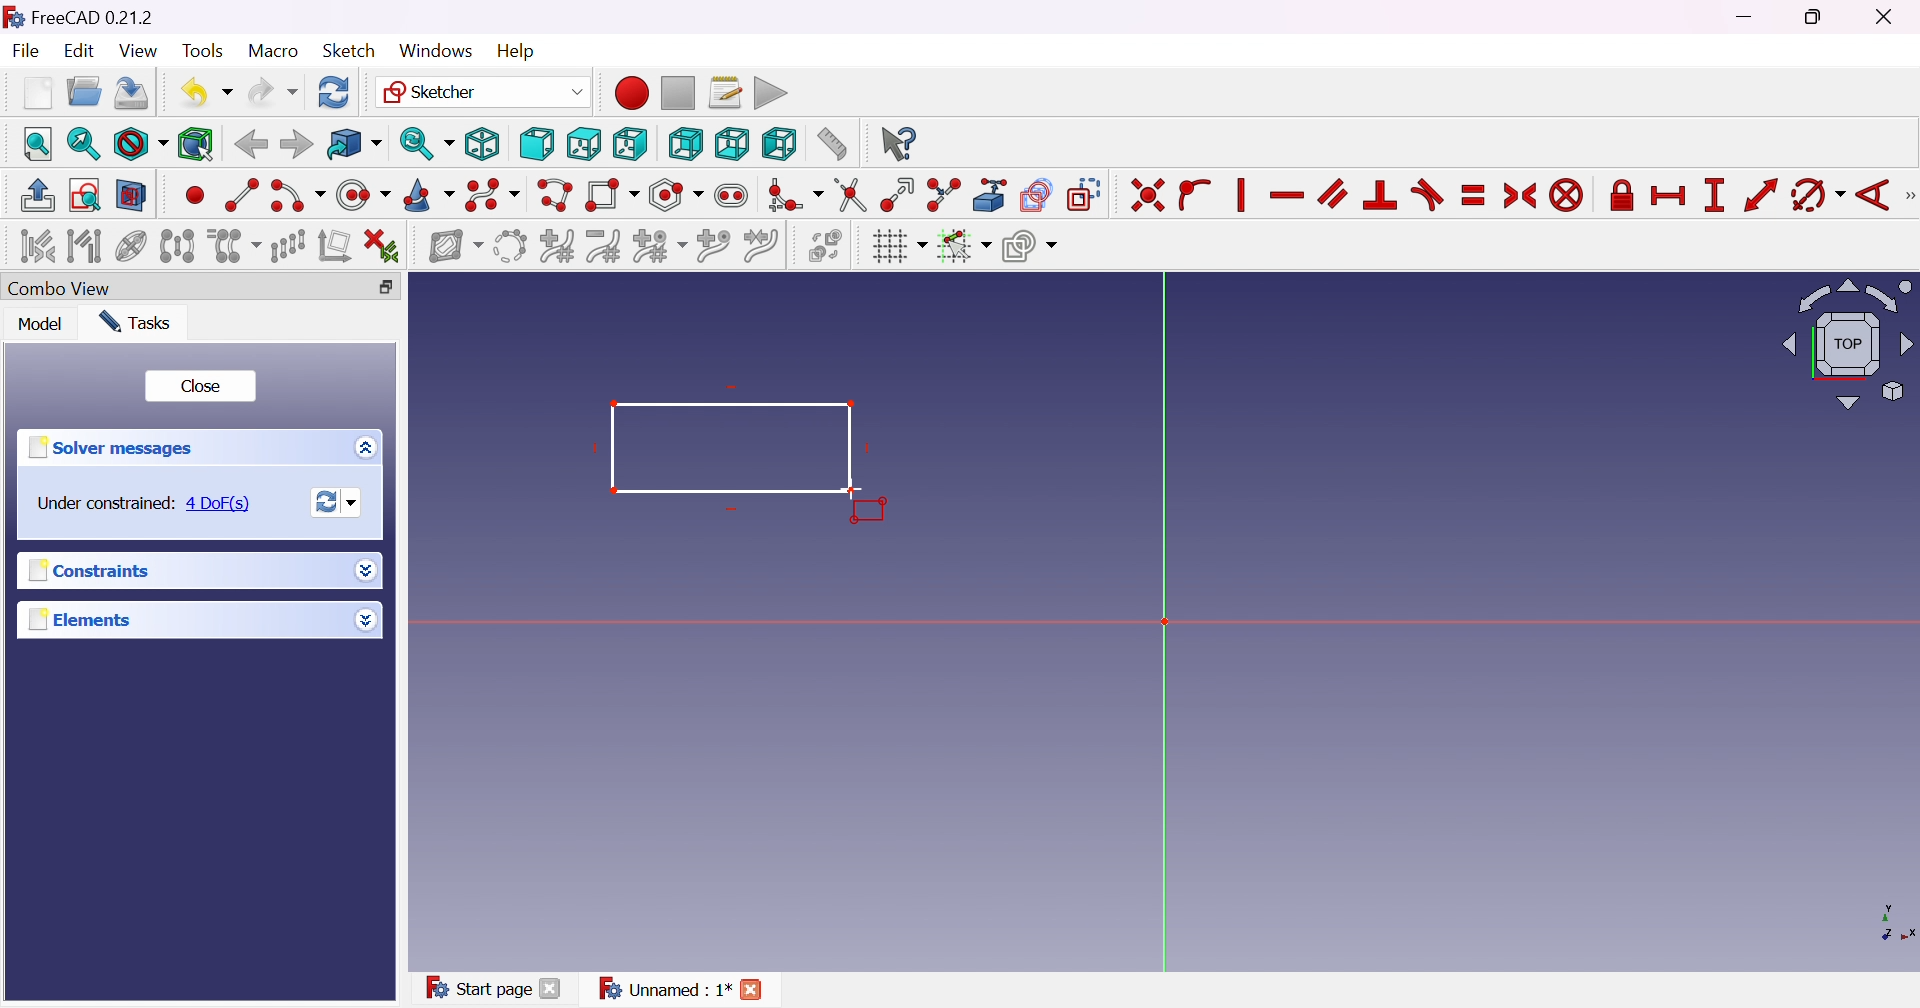  Describe the element at coordinates (1382, 196) in the screenshot. I see `Constrain perpendicular` at that location.